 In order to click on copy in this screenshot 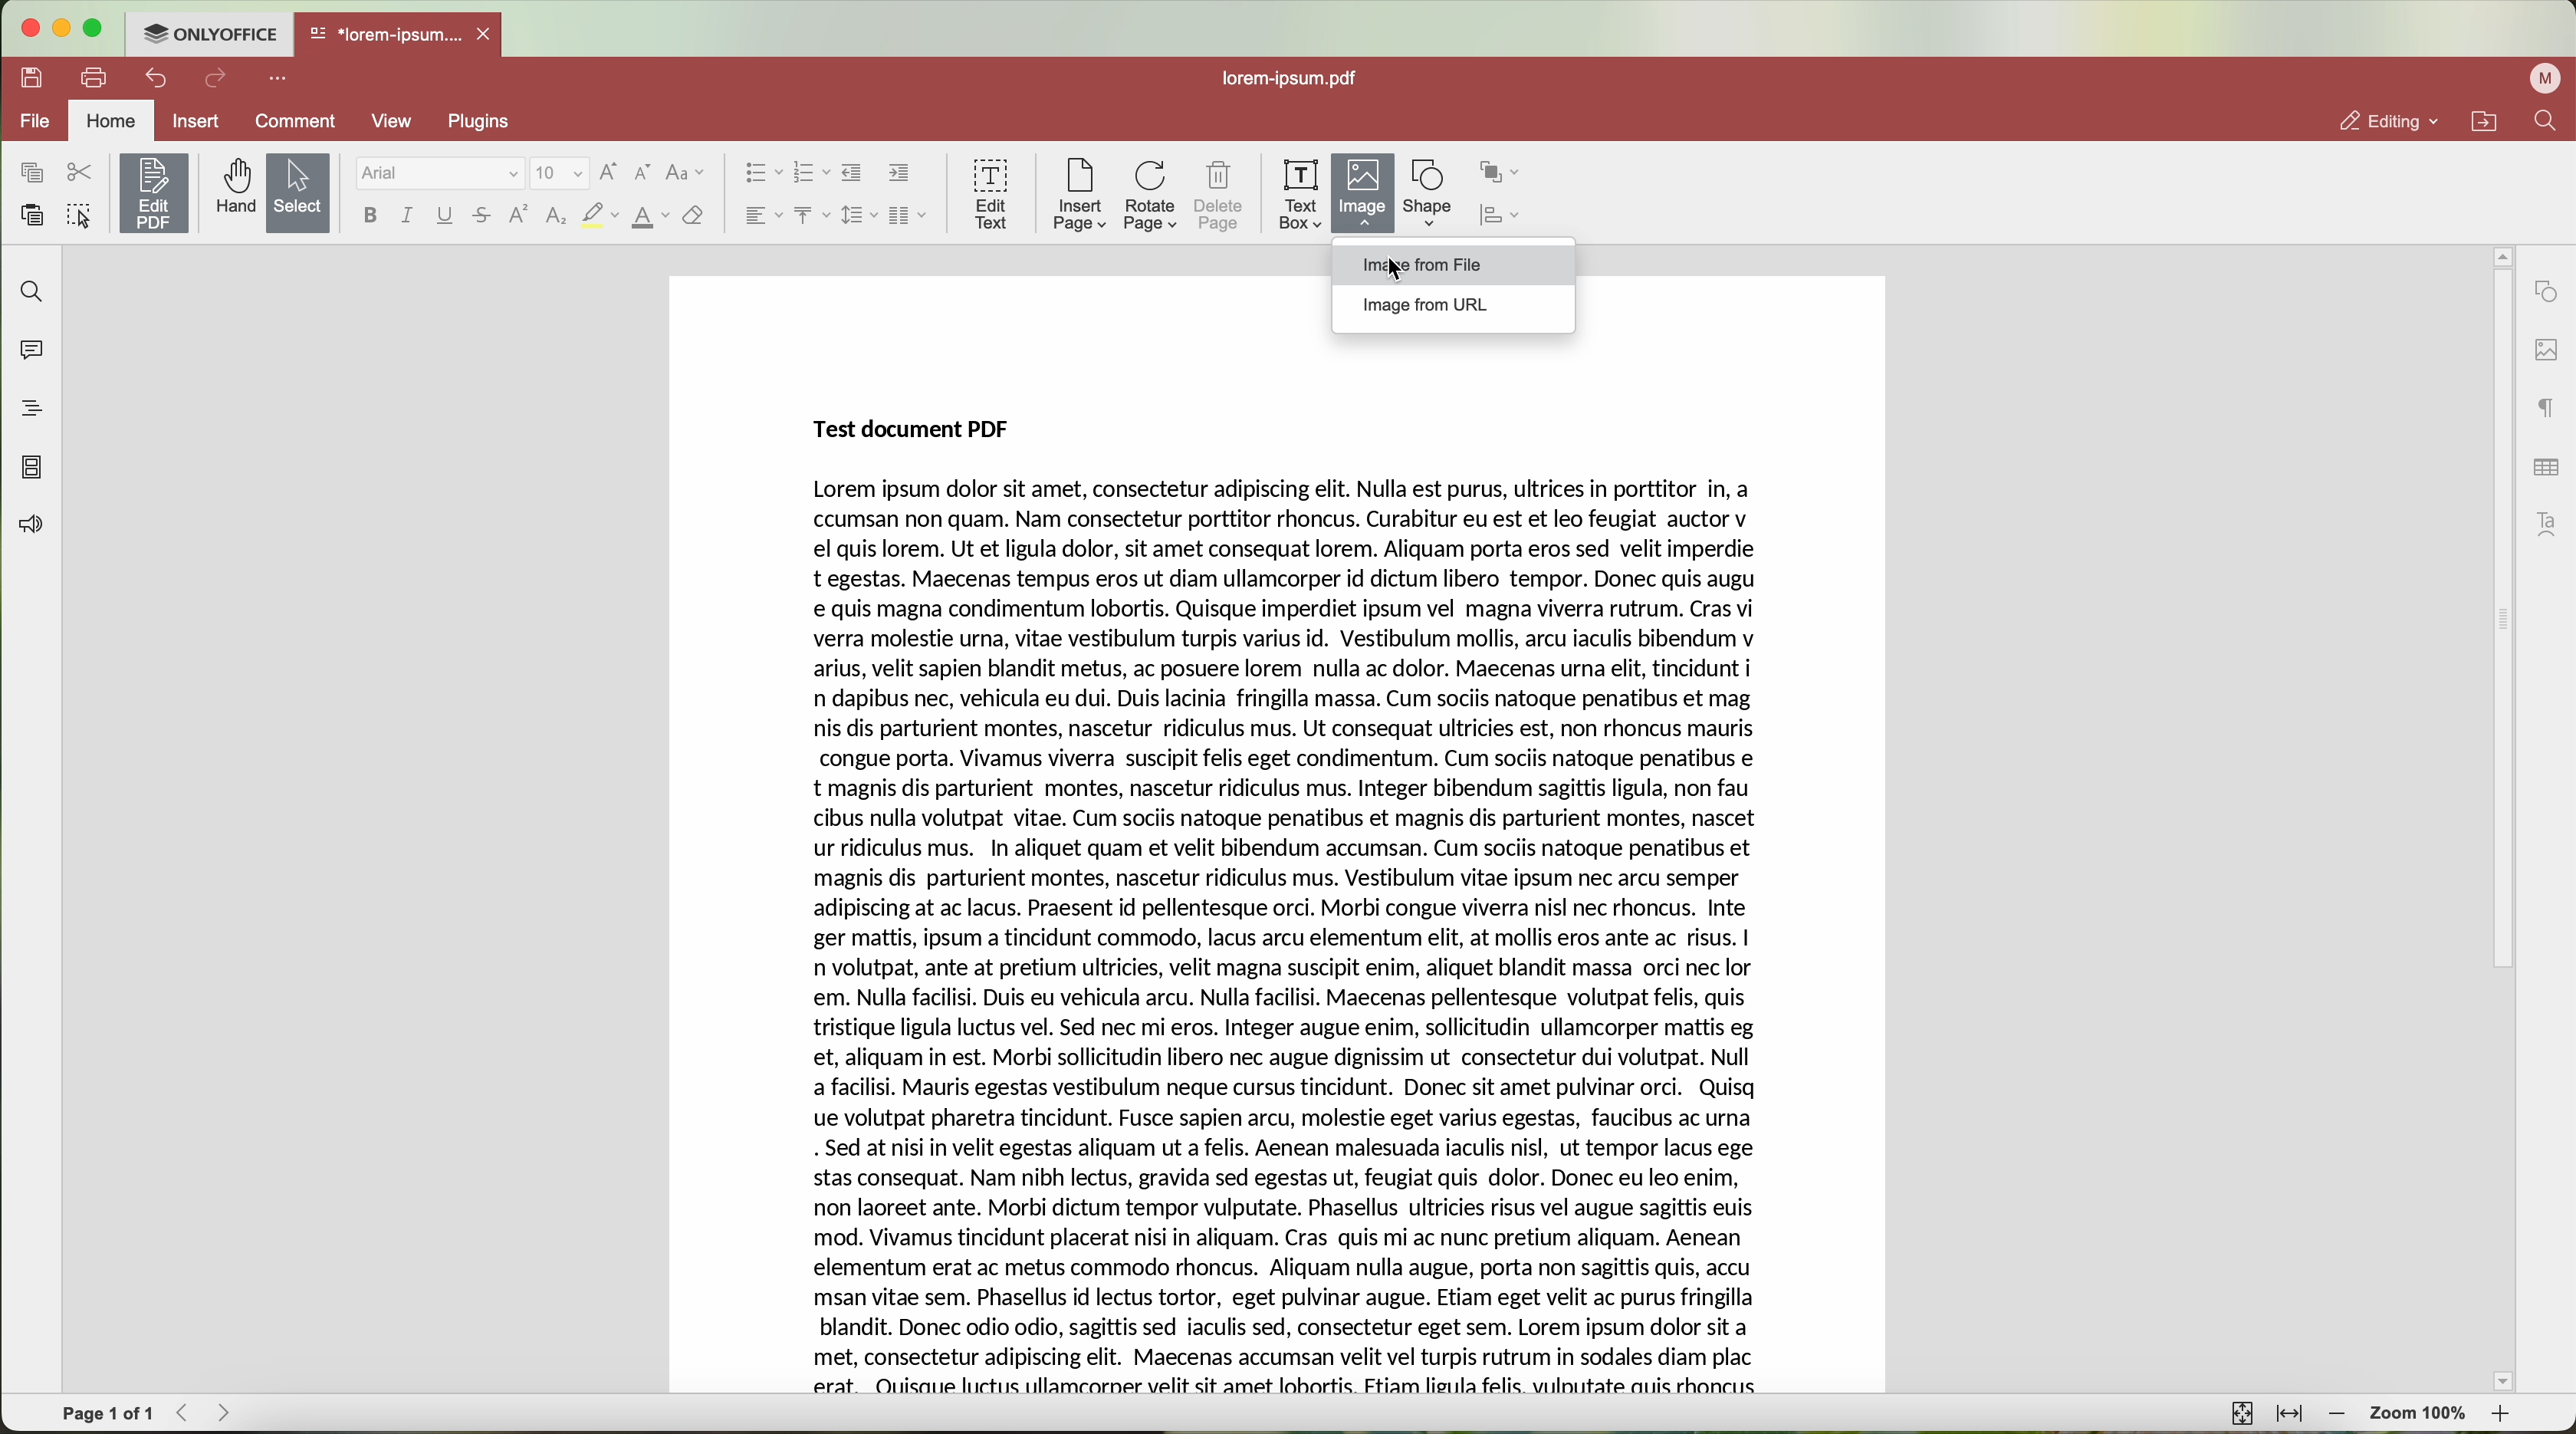, I will do `click(31, 173)`.